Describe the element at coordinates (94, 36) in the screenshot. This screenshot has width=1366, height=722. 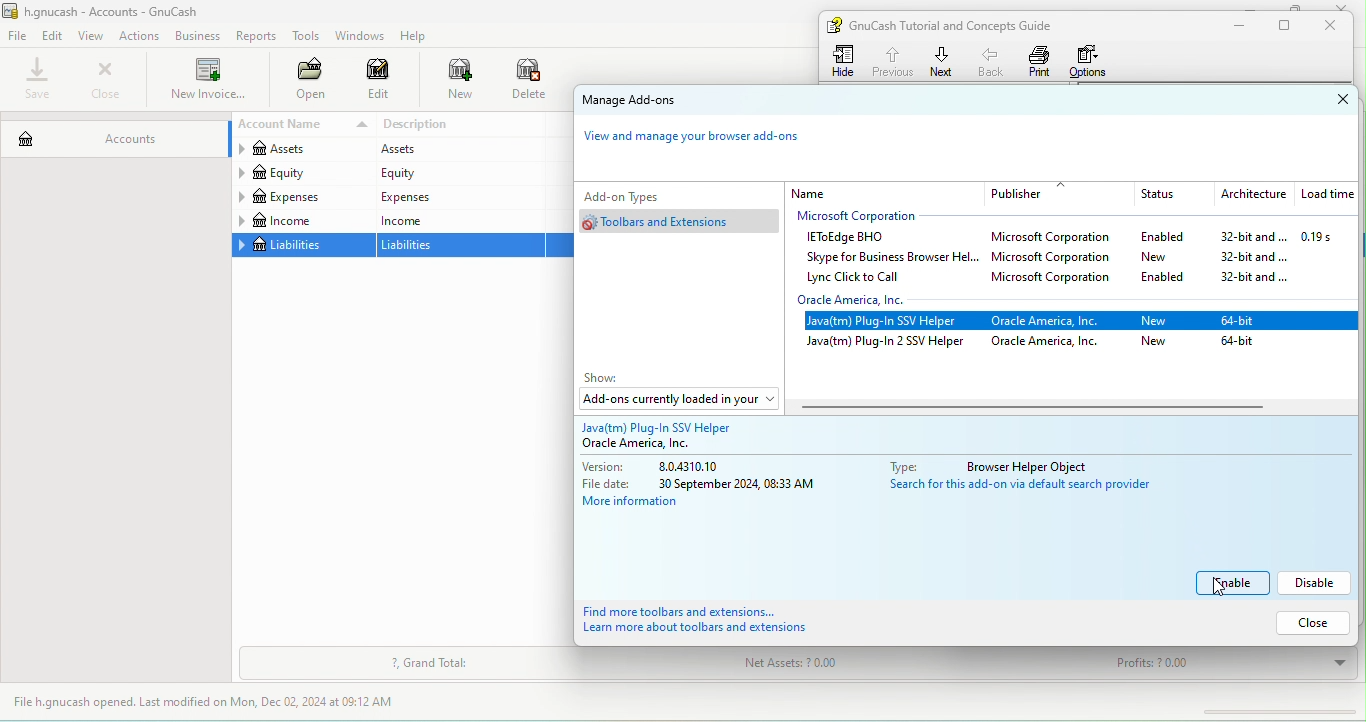
I see `view` at that location.